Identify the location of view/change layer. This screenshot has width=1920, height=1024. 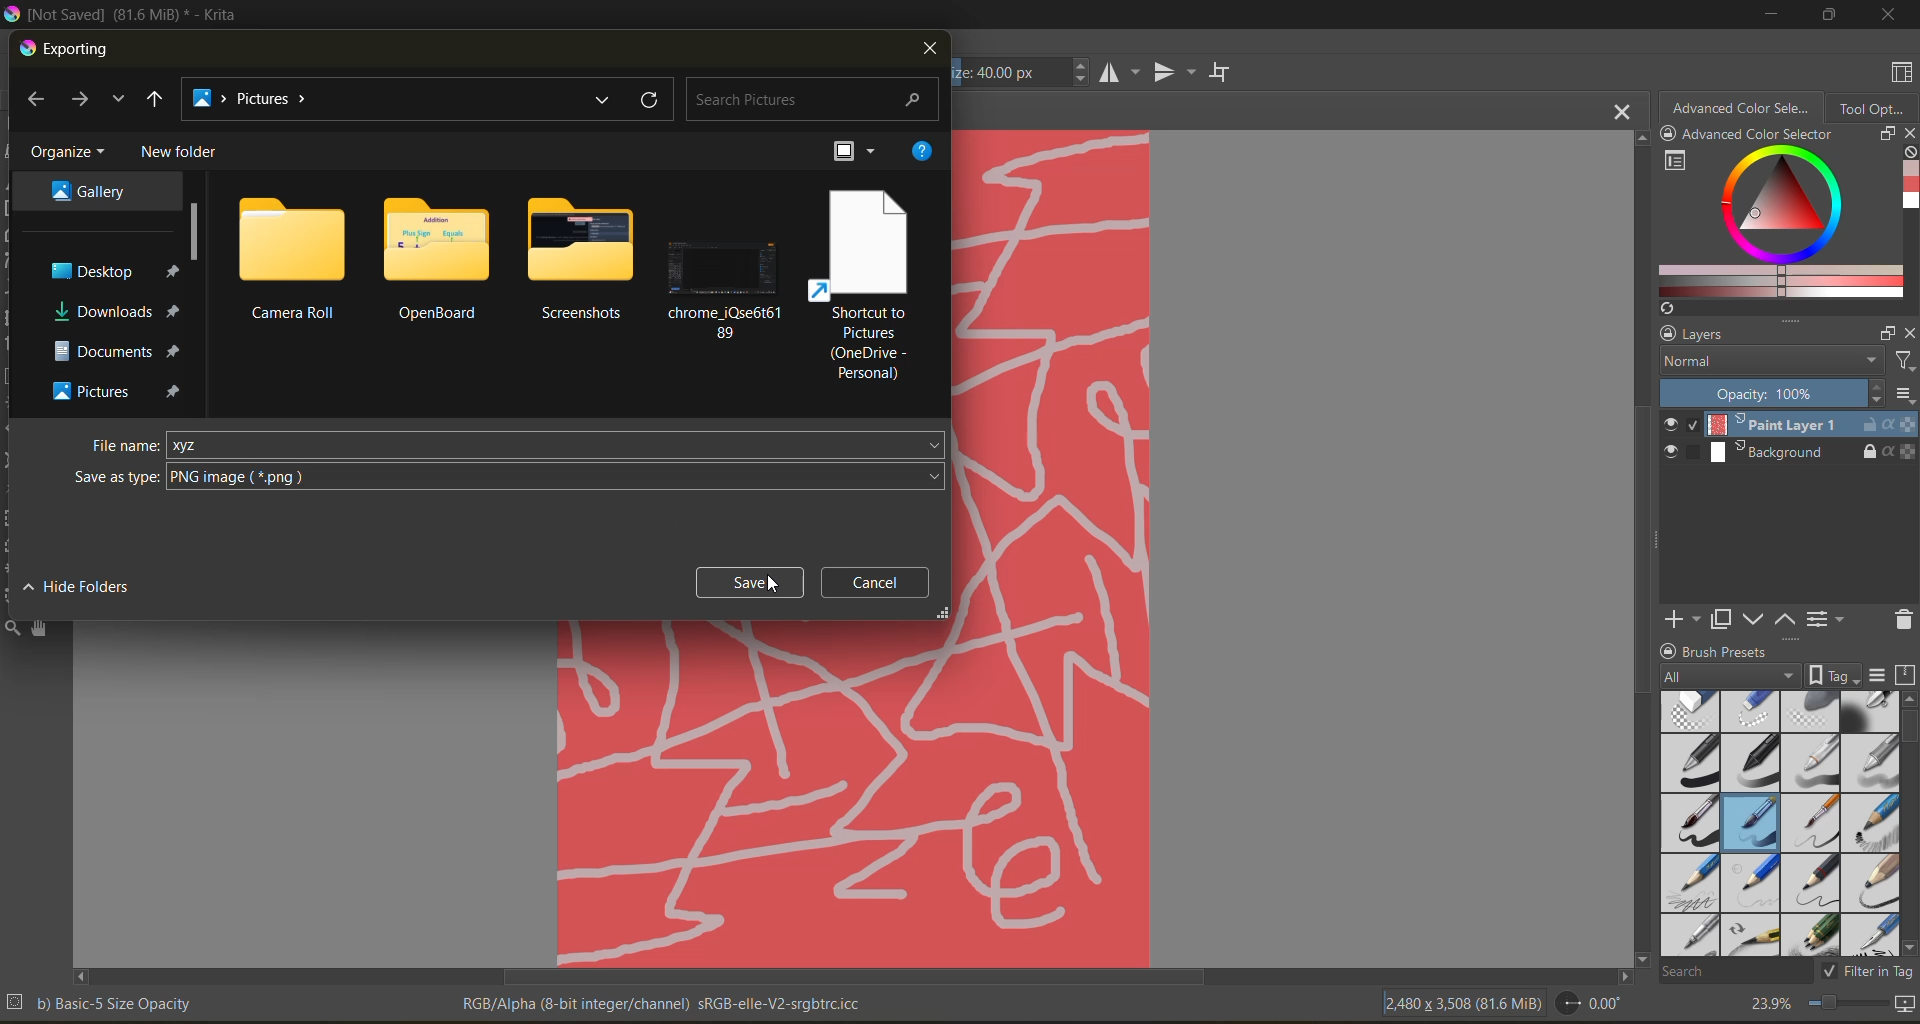
(1831, 618).